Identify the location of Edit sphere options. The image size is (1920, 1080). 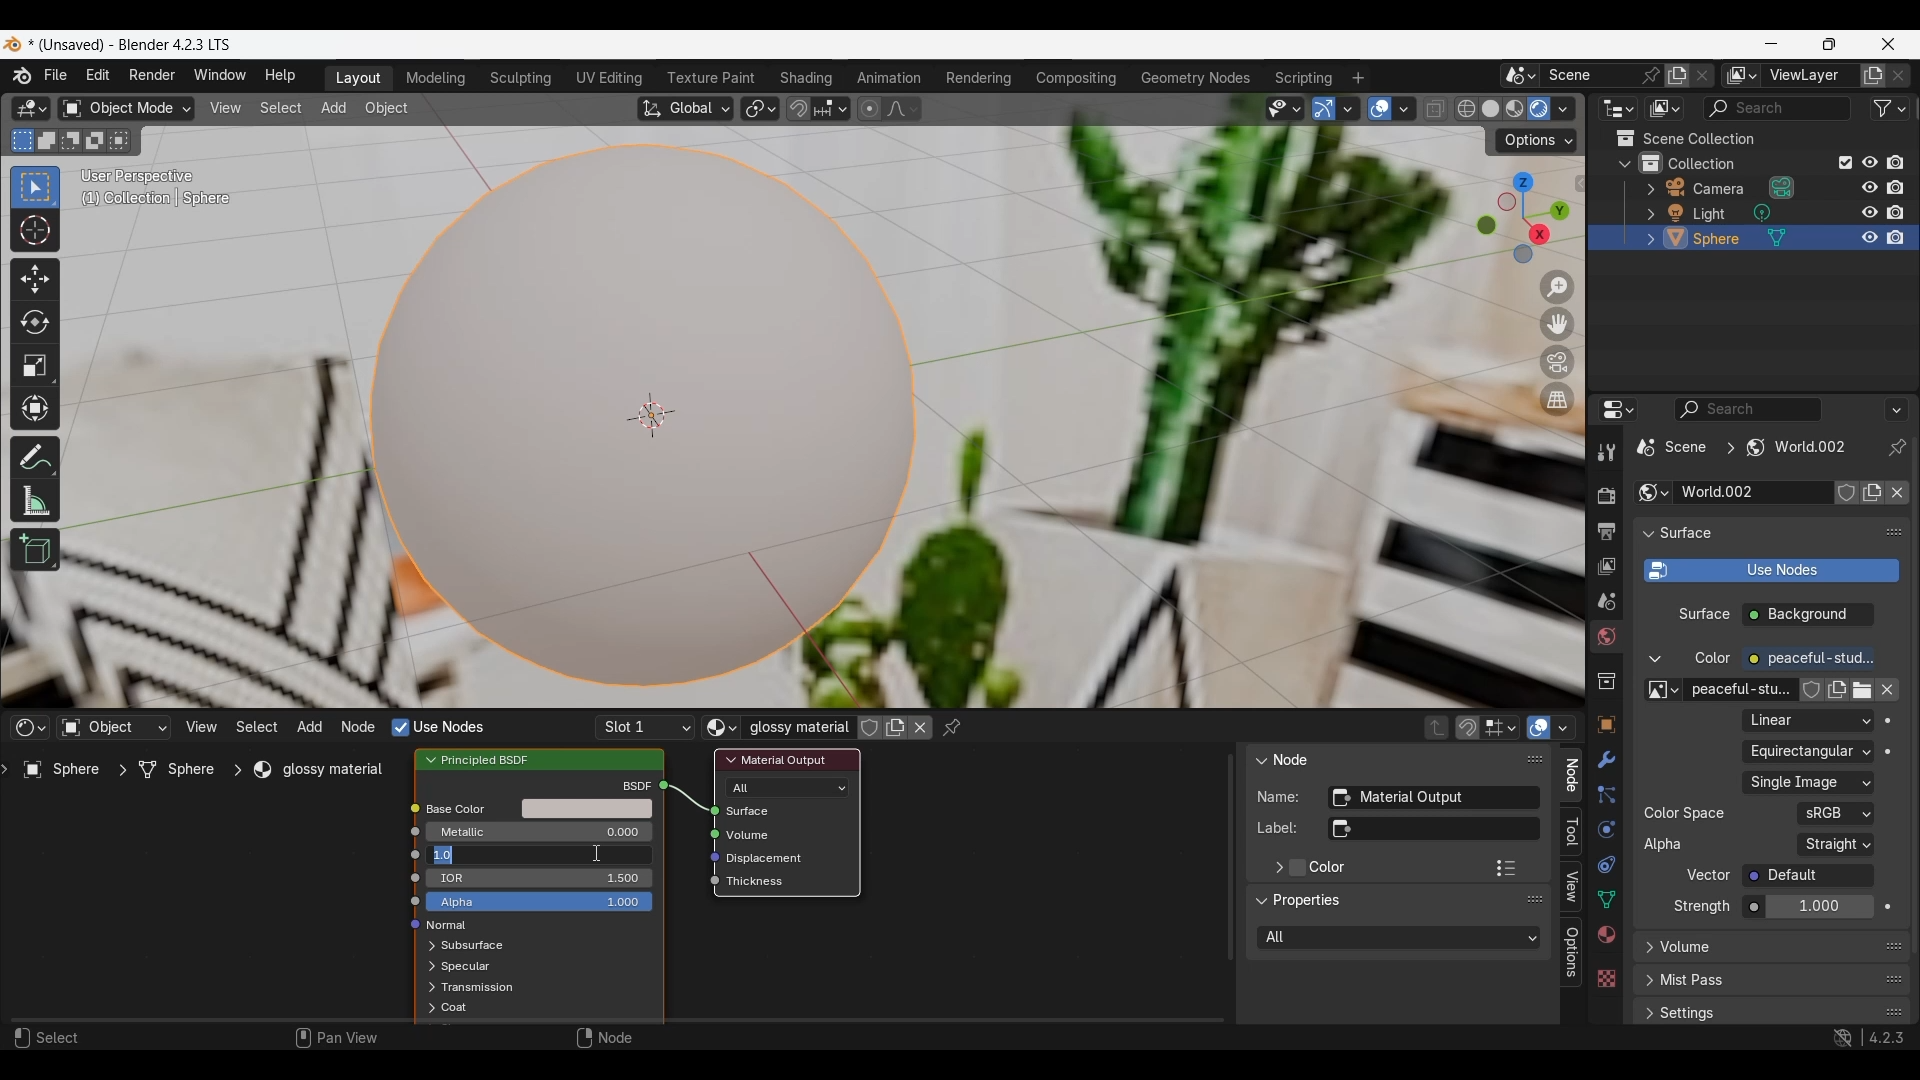
(1676, 238).